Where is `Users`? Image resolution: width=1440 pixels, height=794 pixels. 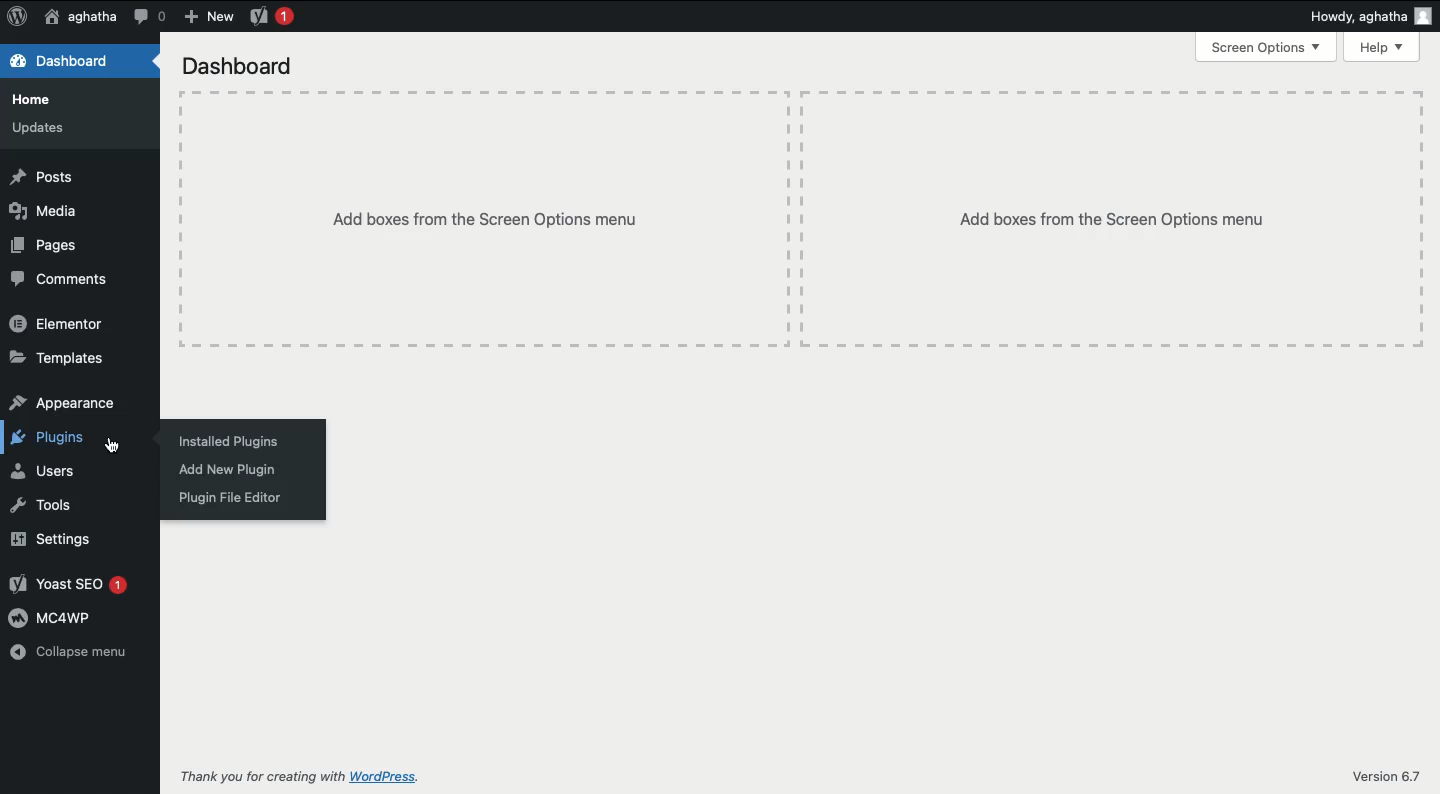 Users is located at coordinates (43, 471).